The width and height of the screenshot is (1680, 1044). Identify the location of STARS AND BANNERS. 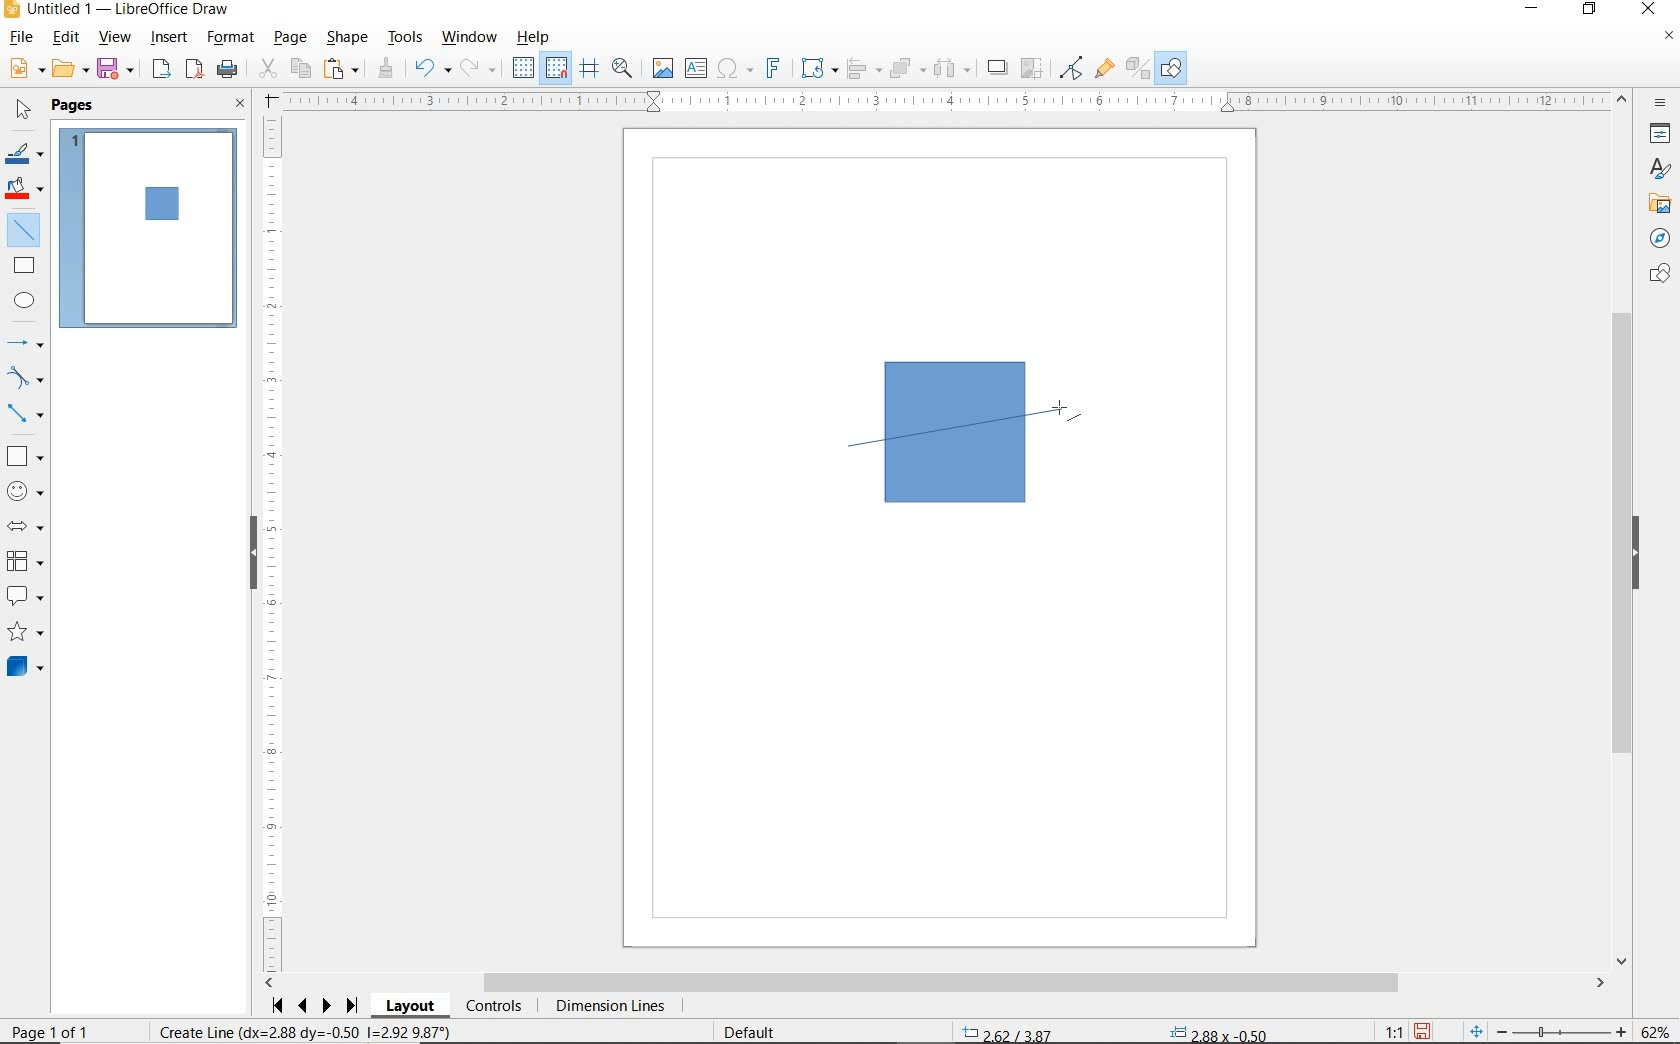
(25, 633).